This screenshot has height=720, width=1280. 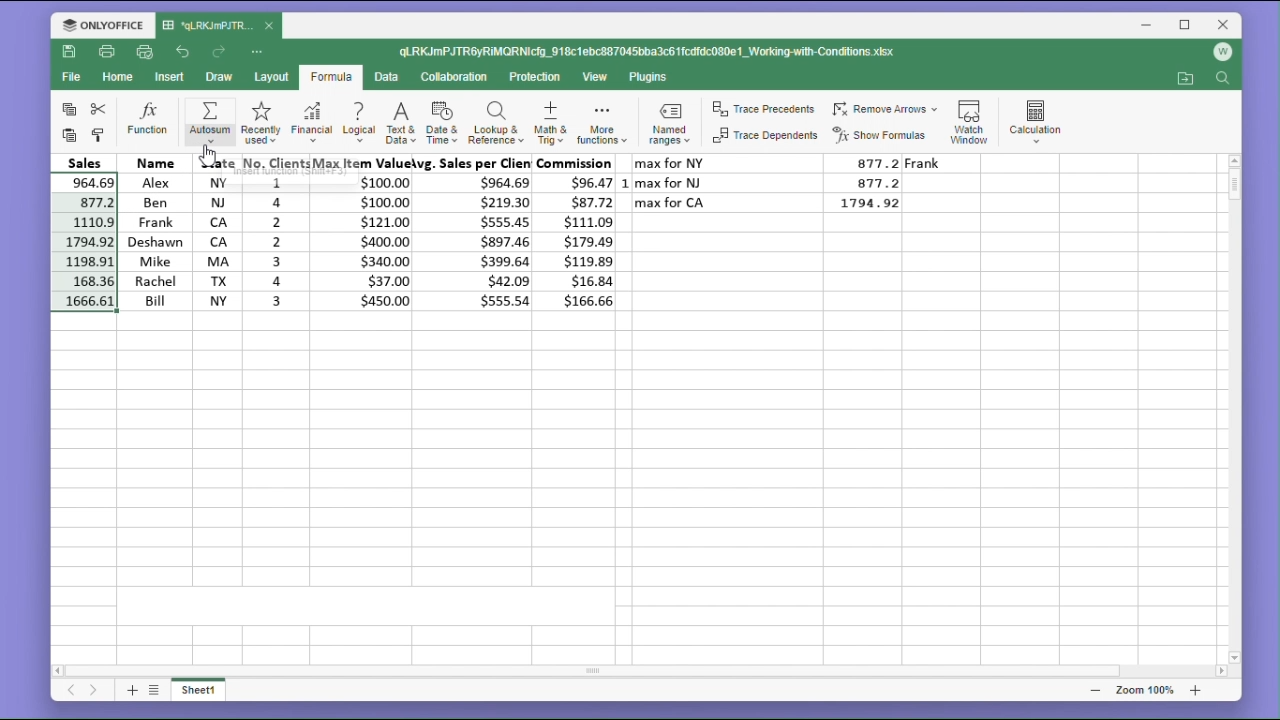 I want to click on undo, so click(x=183, y=50).